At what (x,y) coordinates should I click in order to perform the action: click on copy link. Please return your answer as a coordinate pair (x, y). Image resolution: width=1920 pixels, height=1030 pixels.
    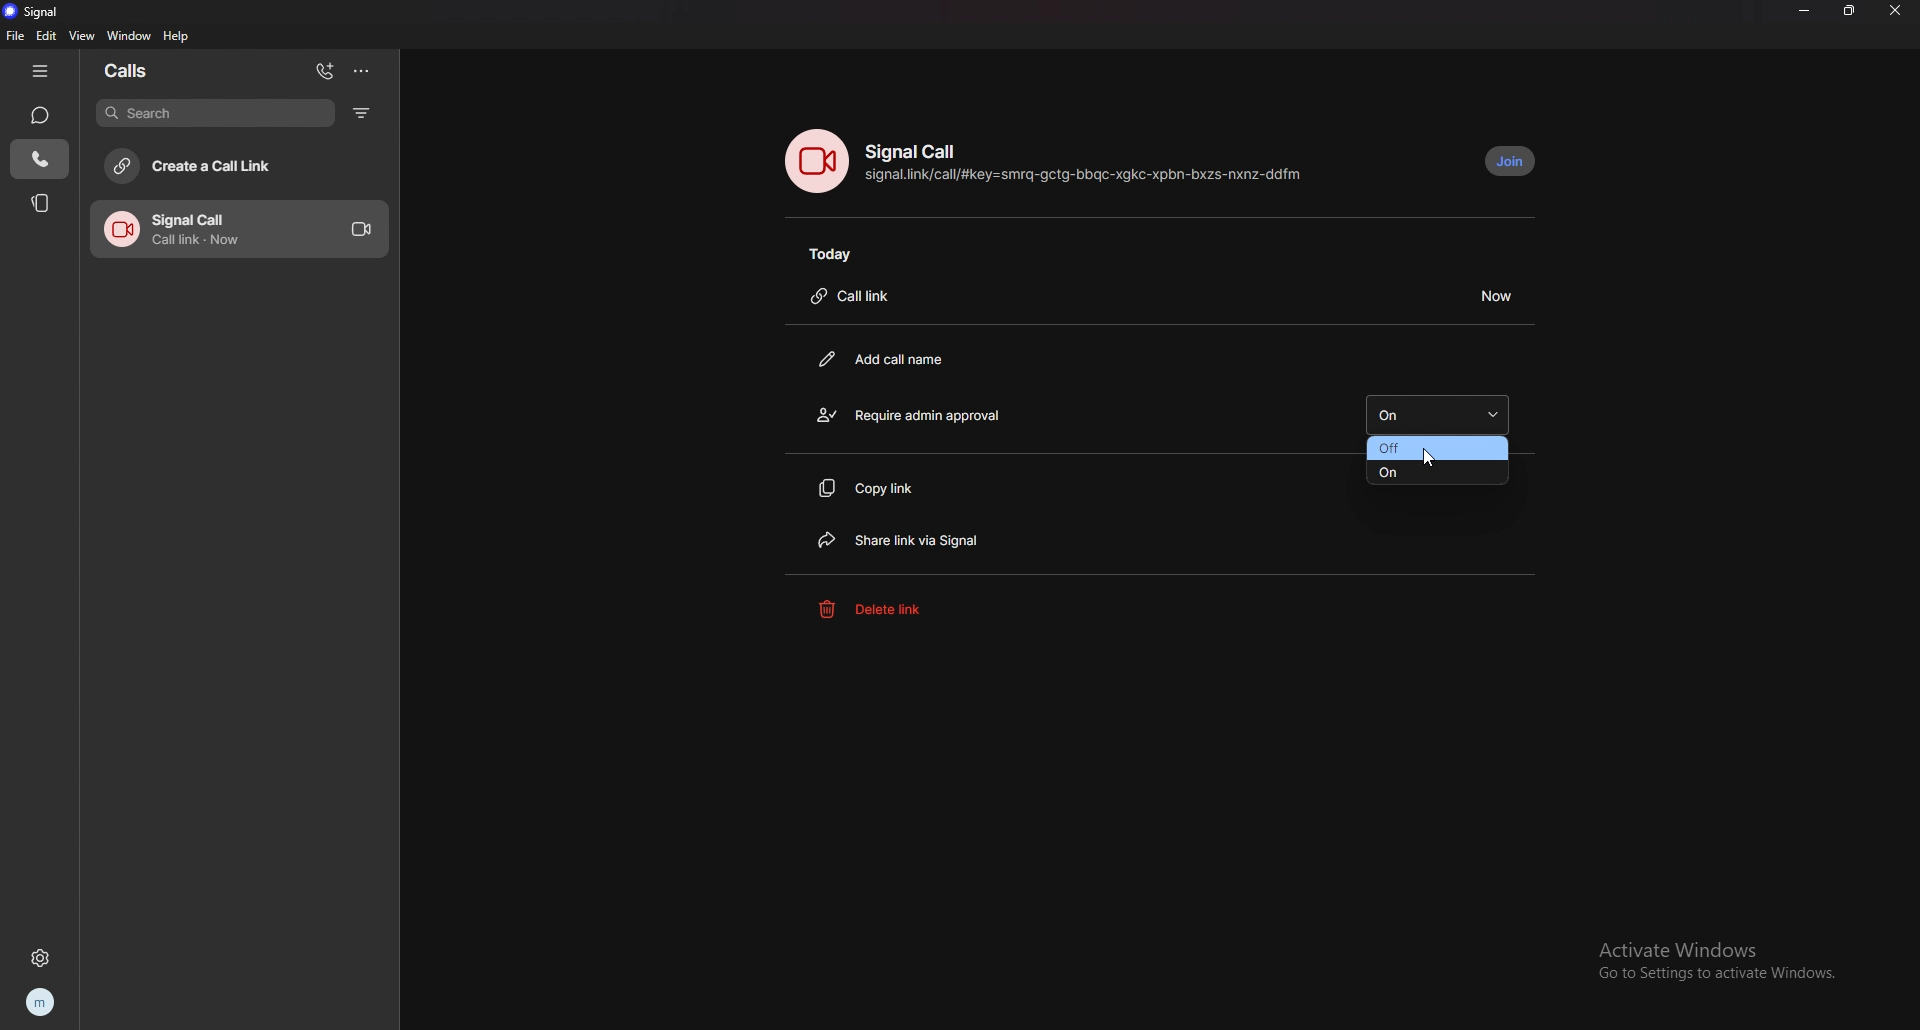
    Looking at the image, I should click on (878, 490).